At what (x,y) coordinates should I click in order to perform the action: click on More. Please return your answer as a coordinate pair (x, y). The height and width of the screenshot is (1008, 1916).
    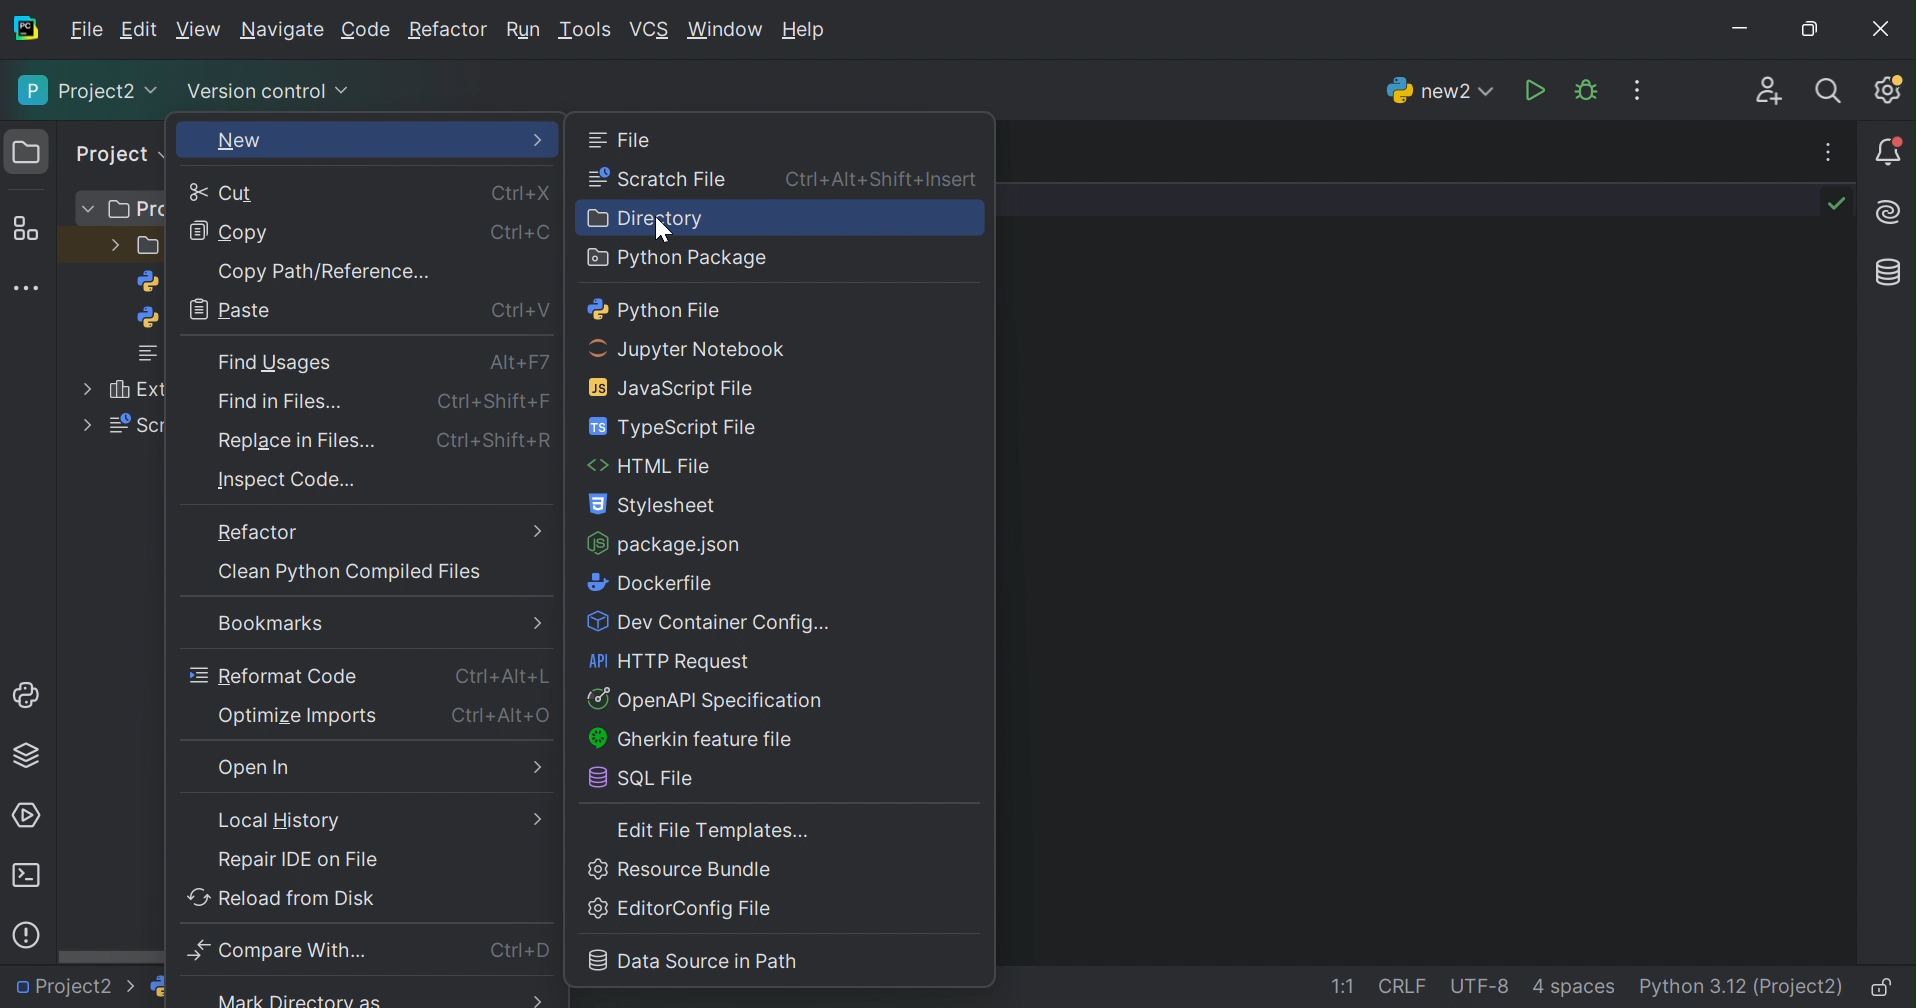
    Looking at the image, I should click on (538, 818).